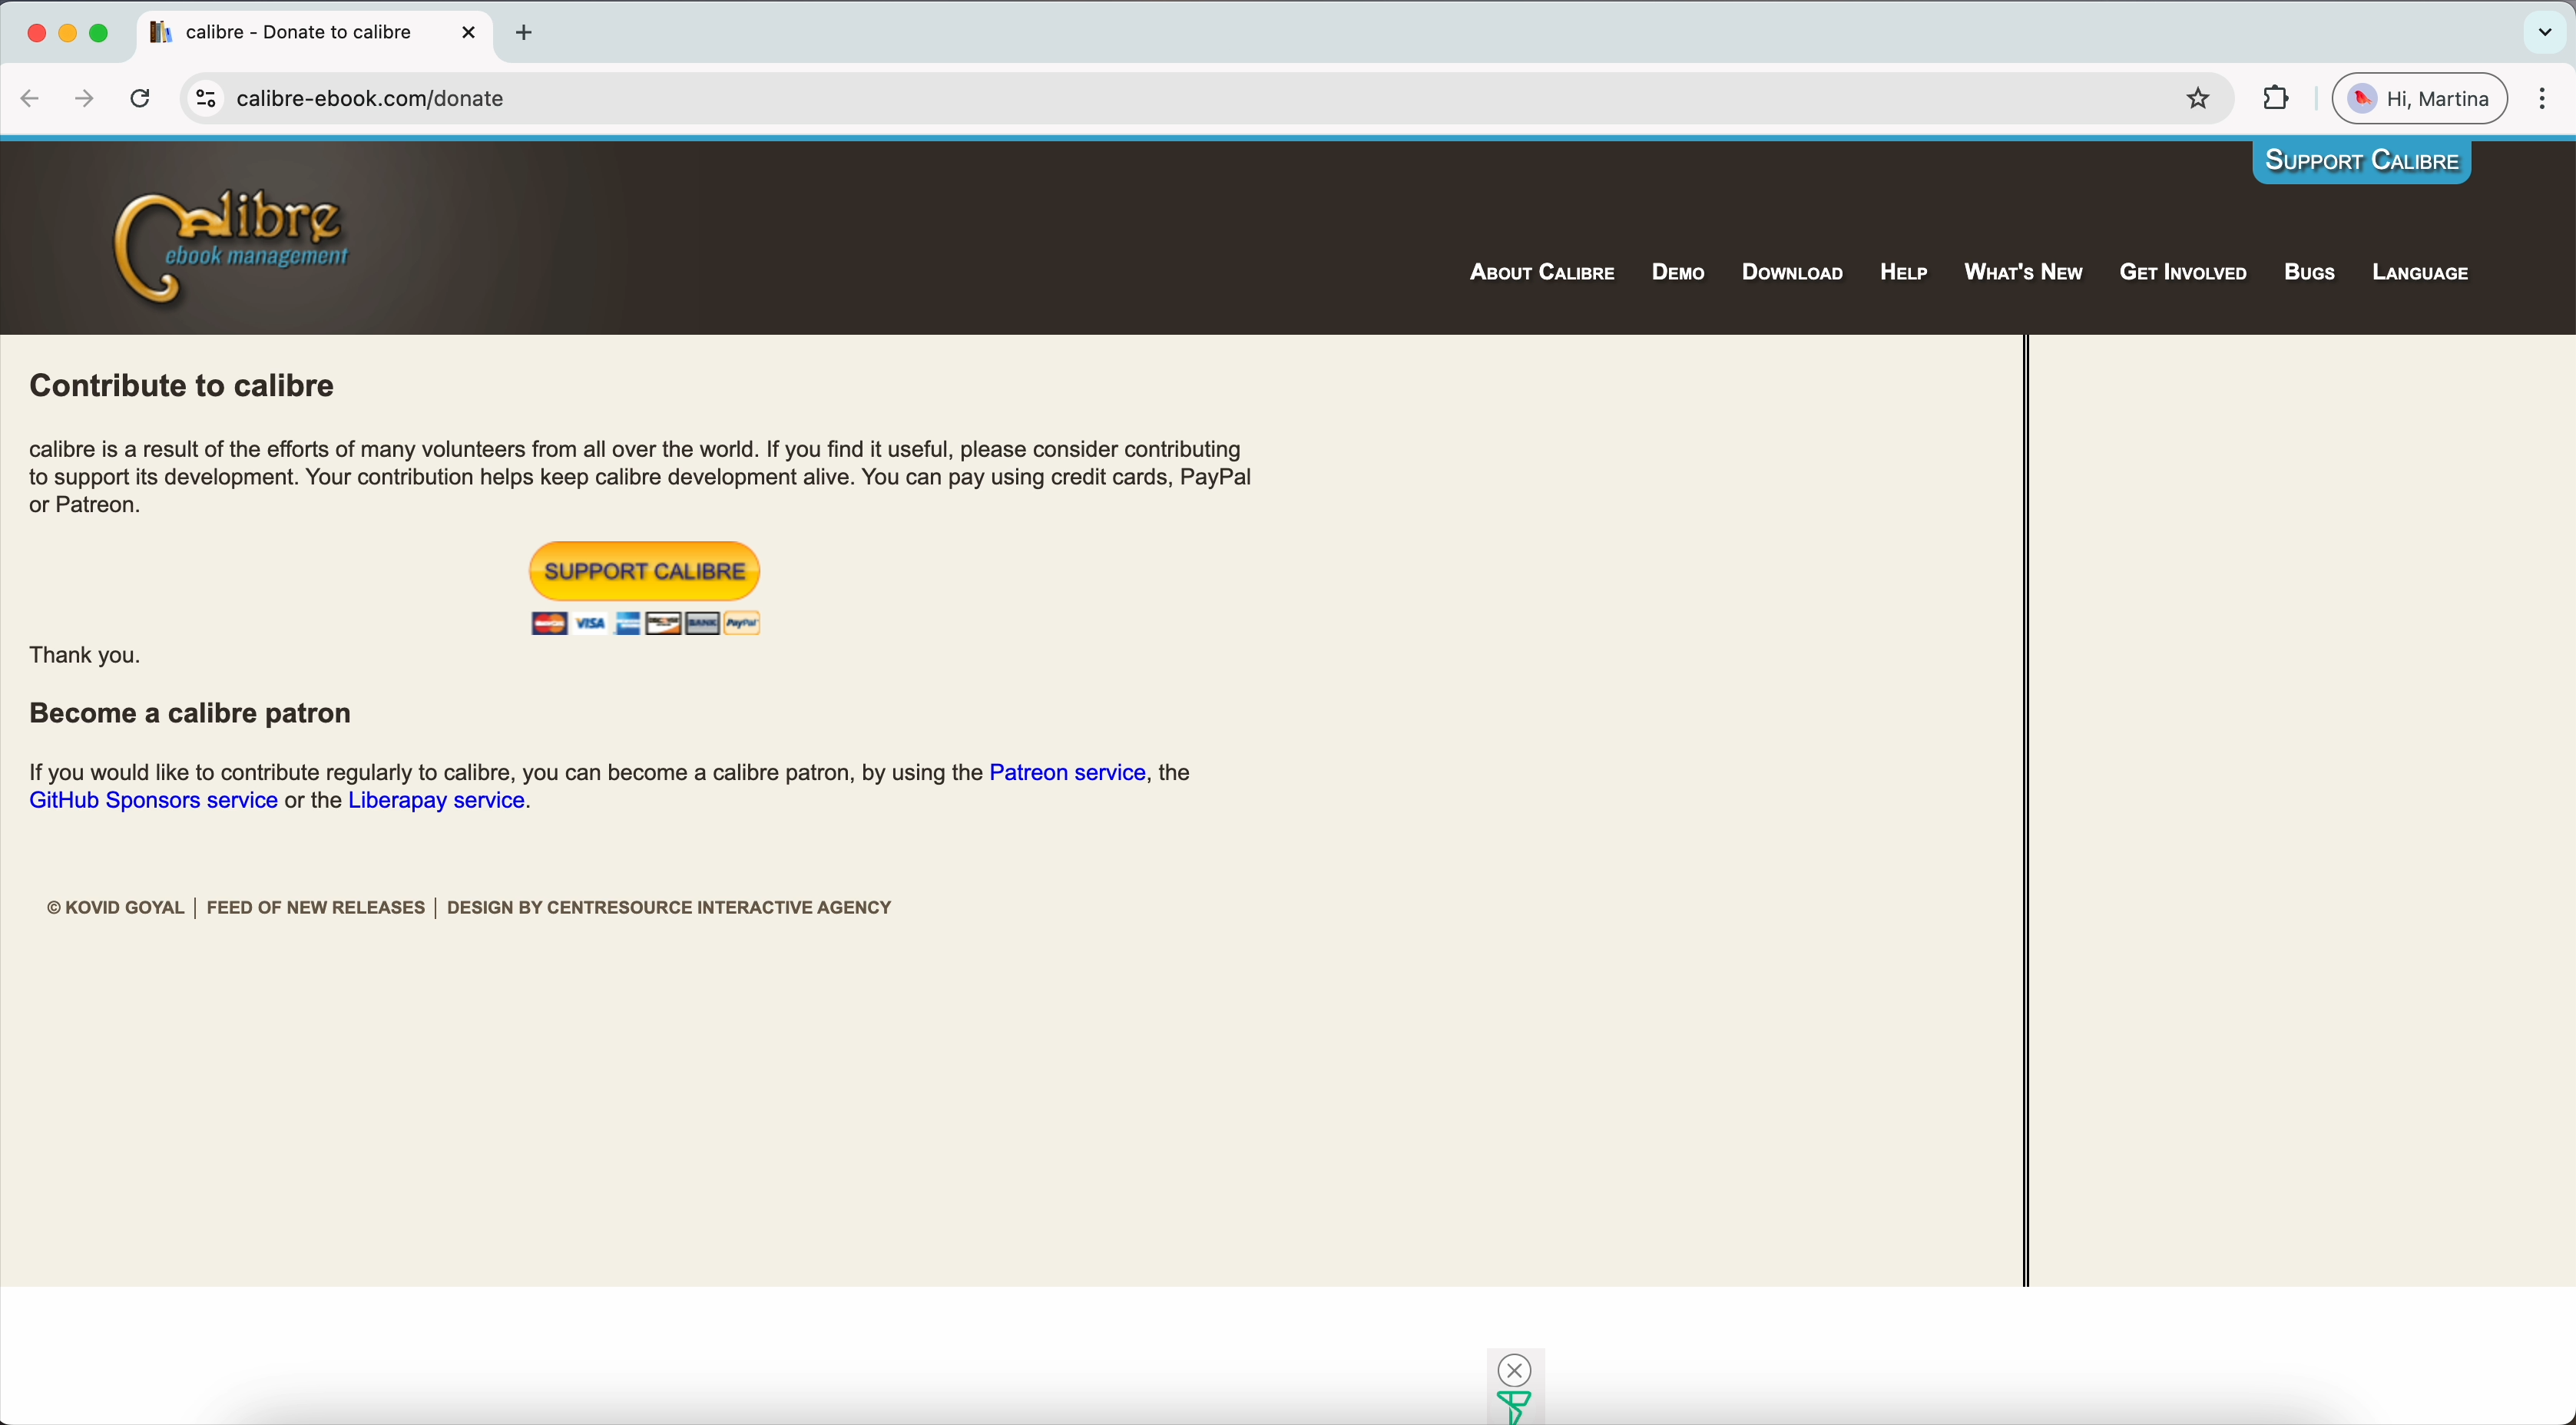  Describe the element at coordinates (66, 25) in the screenshot. I see `minimize` at that location.